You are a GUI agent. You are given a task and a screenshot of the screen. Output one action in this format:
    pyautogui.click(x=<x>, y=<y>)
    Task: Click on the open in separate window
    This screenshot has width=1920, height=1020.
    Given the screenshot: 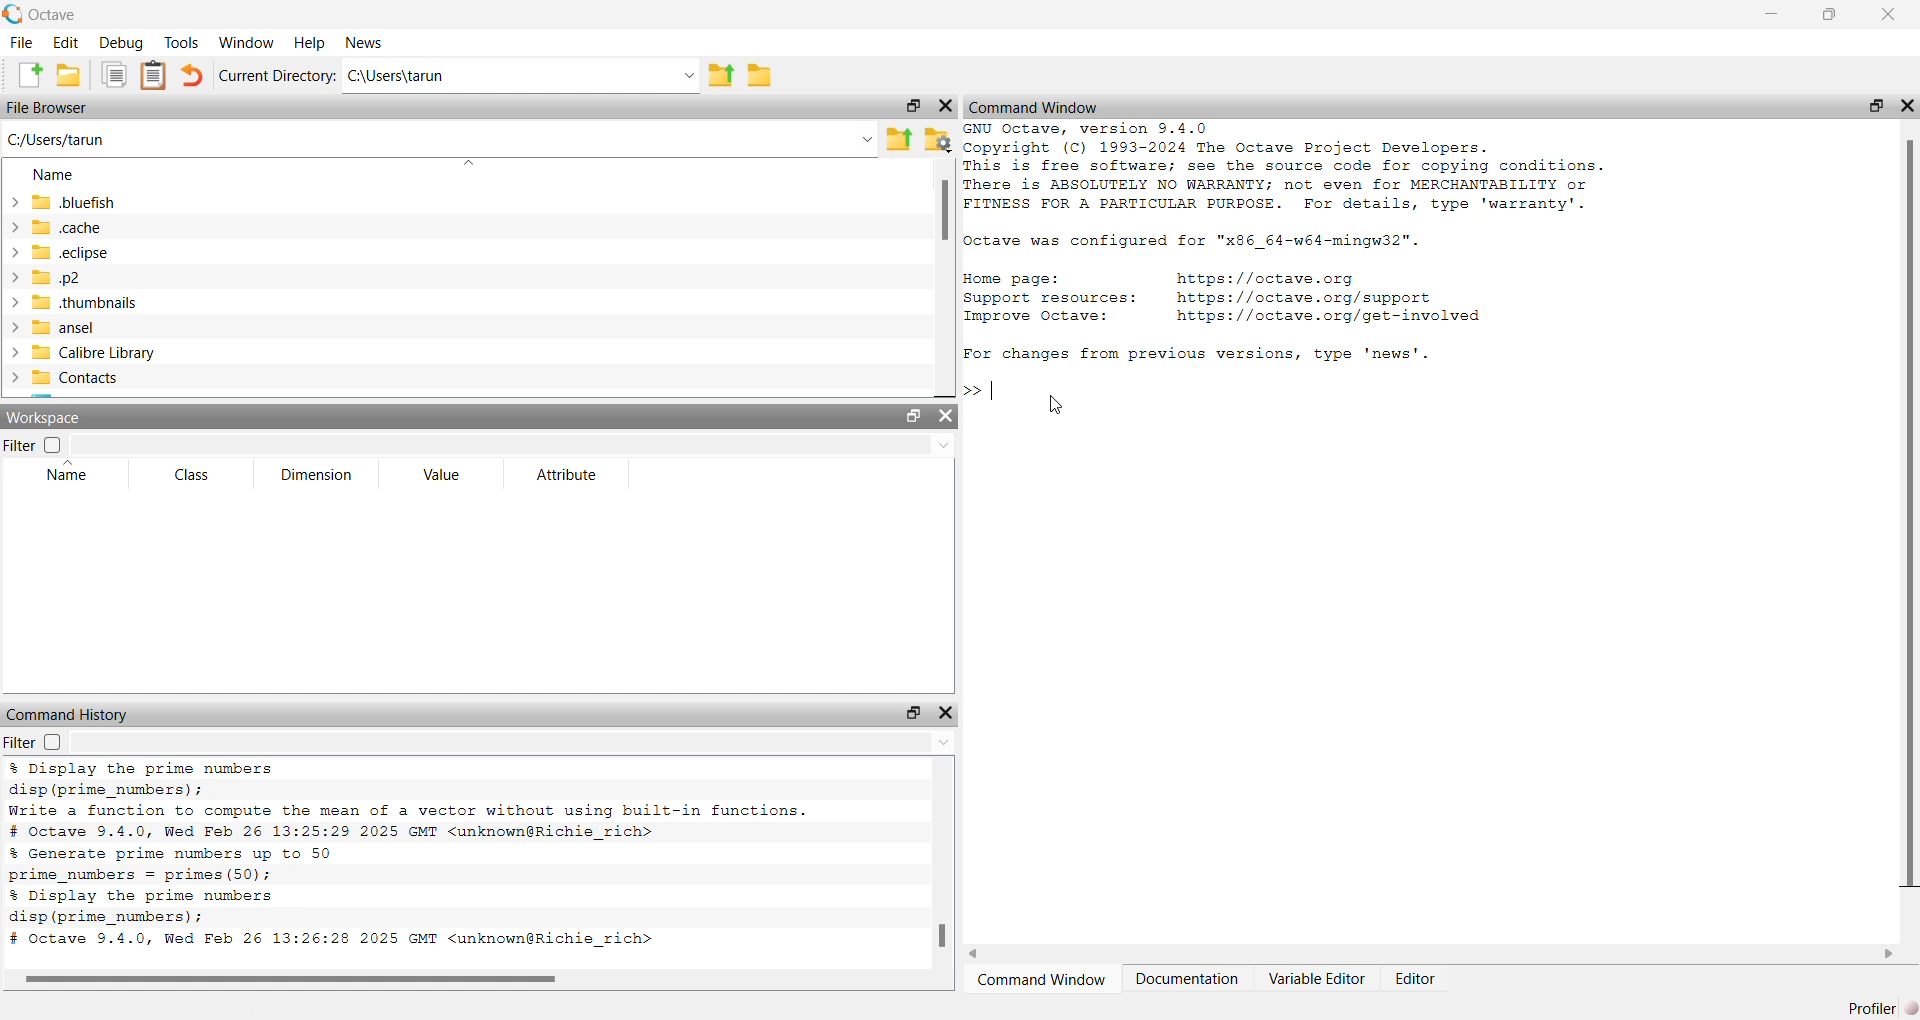 What is the action you would take?
    pyautogui.click(x=915, y=106)
    